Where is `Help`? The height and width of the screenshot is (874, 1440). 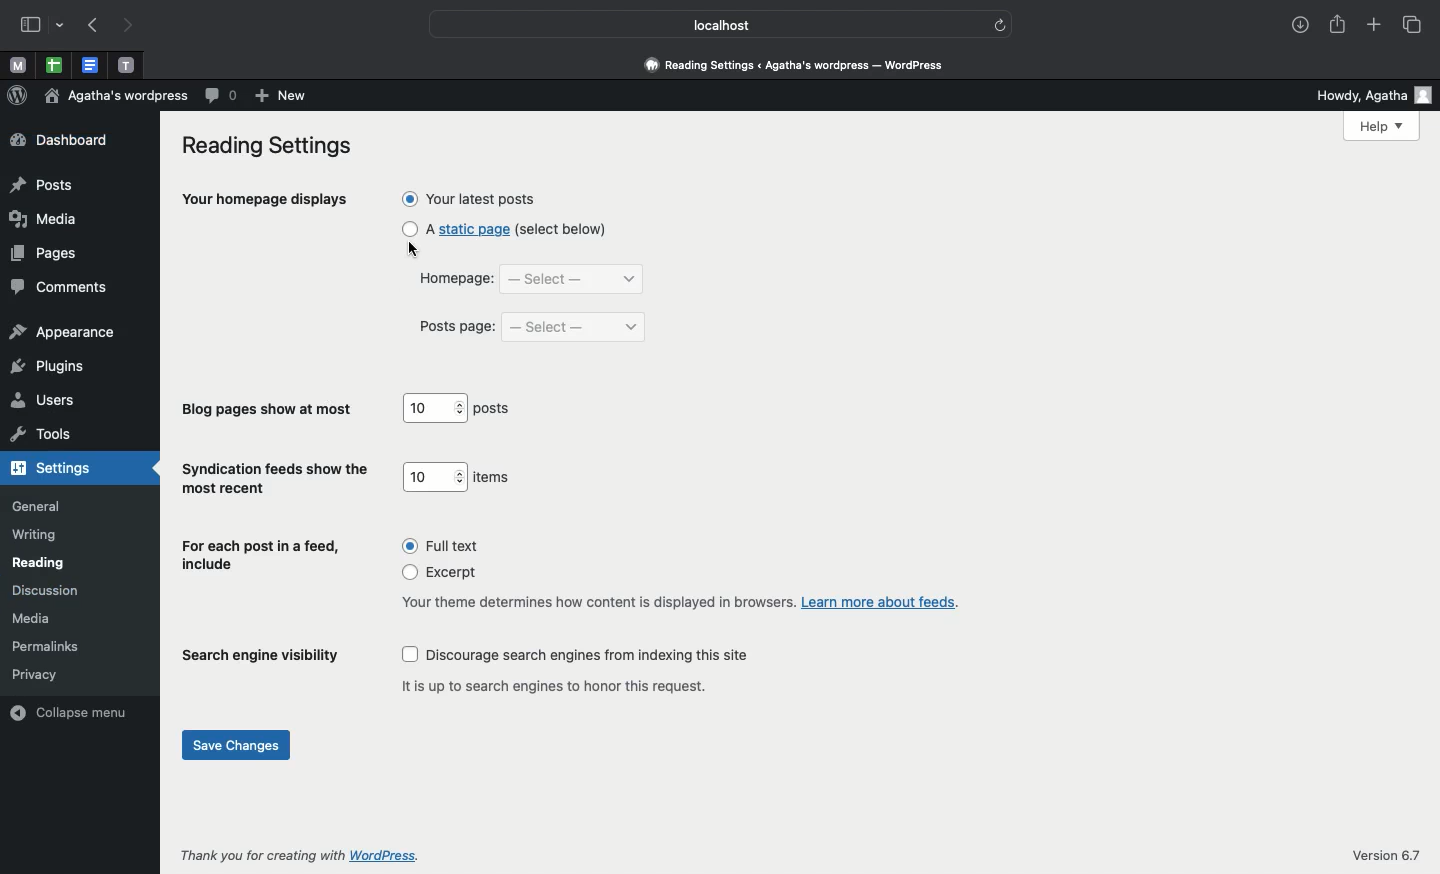 Help is located at coordinates (1384, 127).